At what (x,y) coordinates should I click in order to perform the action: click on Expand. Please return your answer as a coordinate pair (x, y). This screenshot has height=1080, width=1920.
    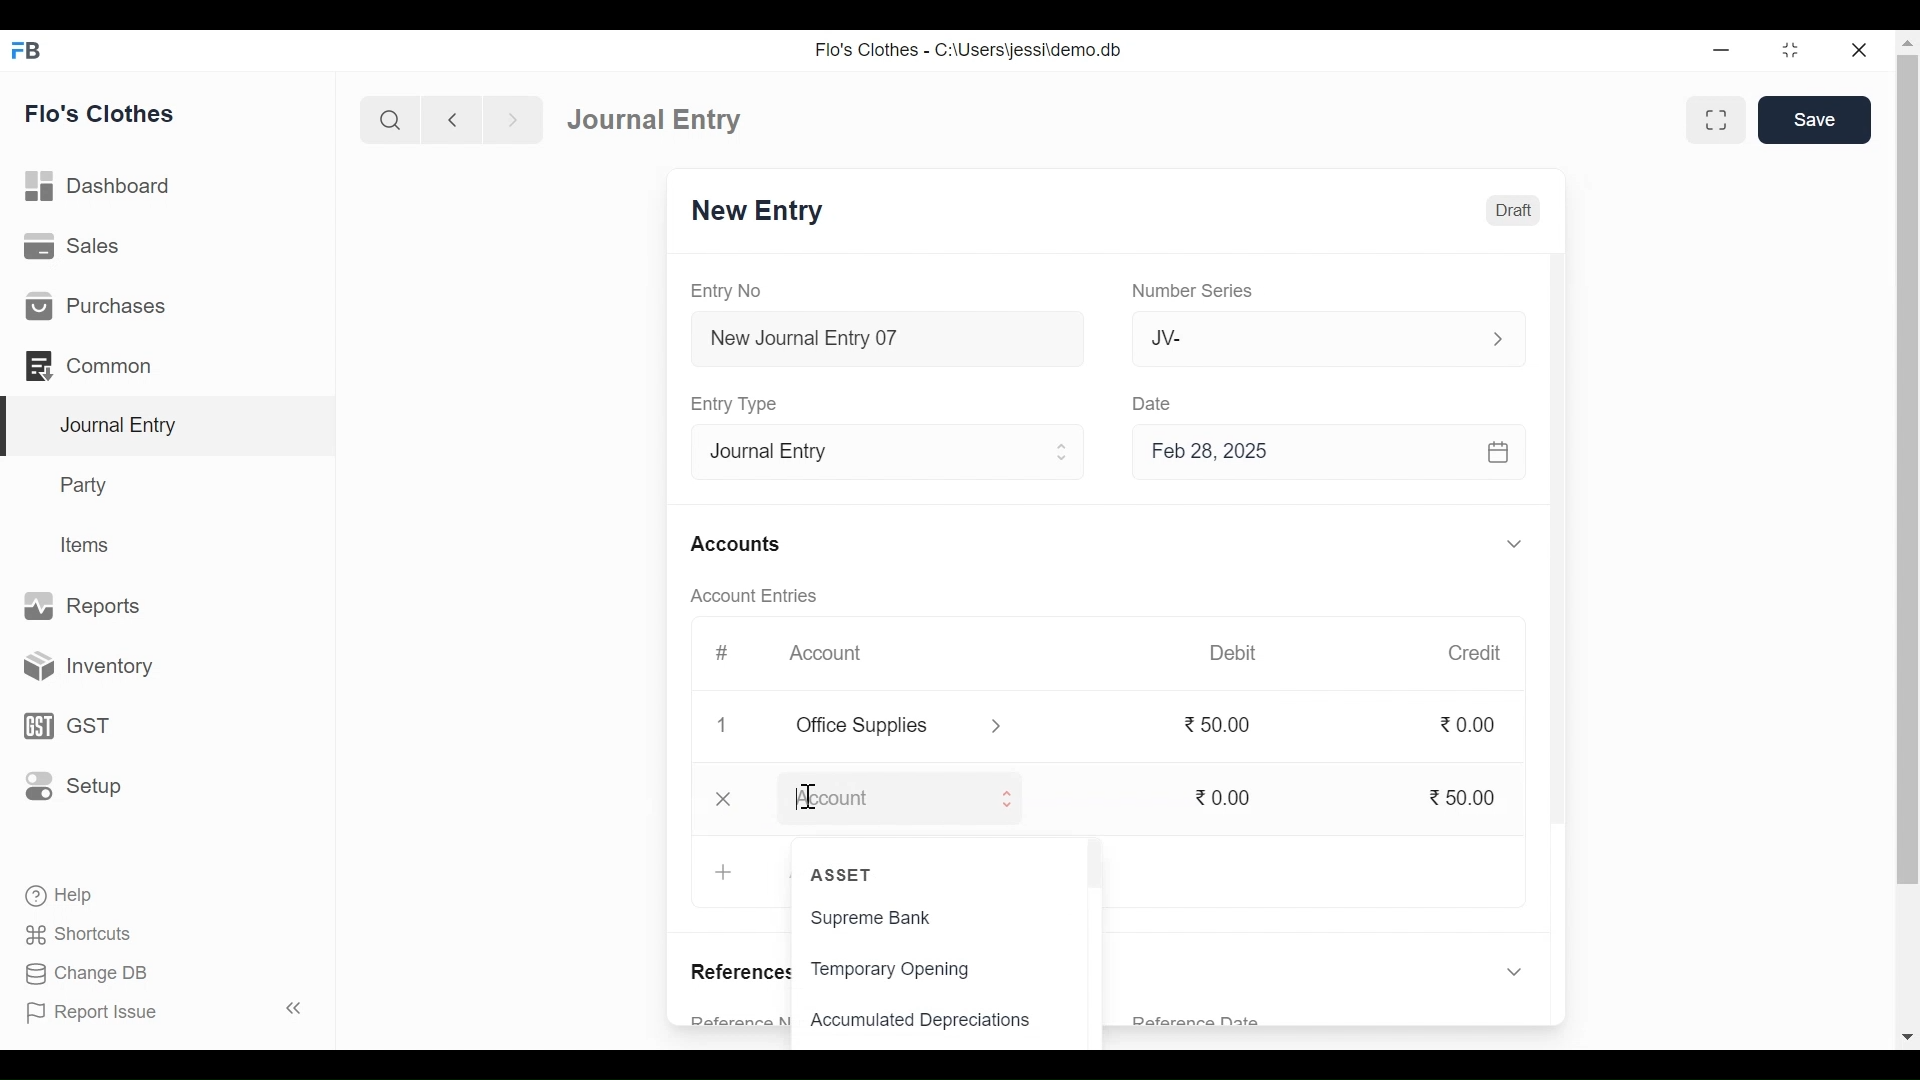
    Looking at the image, I should click on (1519, 543).